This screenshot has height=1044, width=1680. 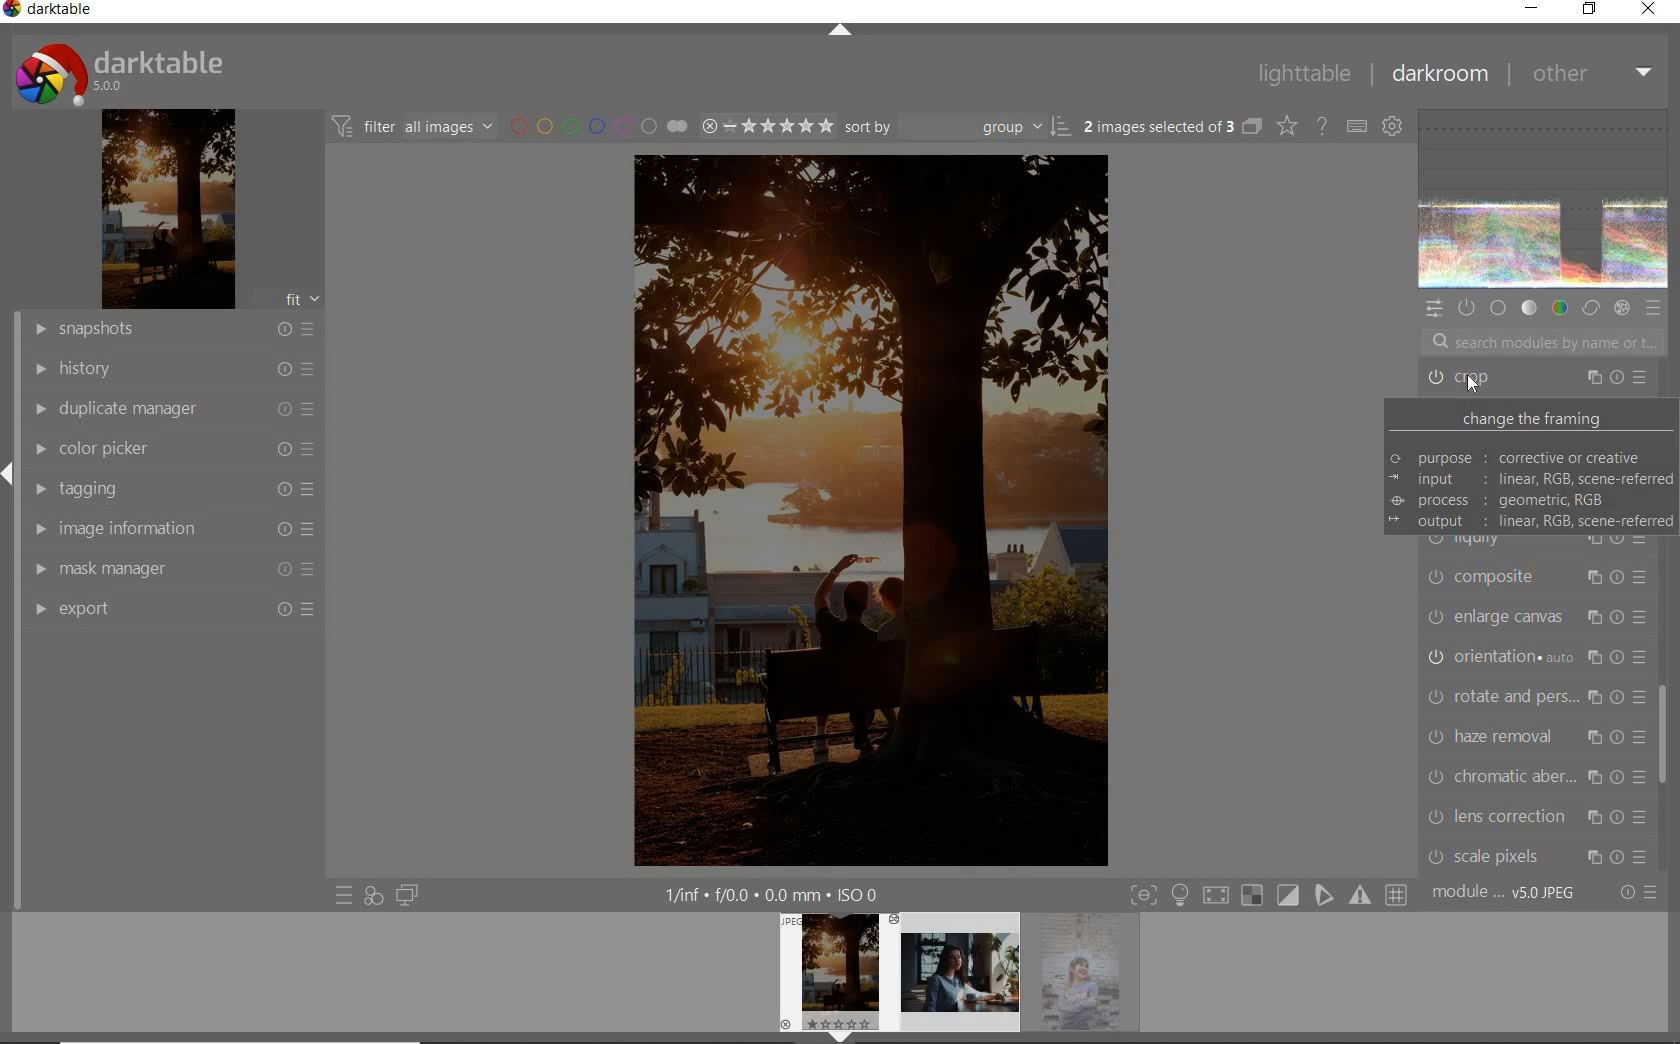 What do you see at coordinates (1540, 342) in the screenshot?
I see `search modules` at bounding box center [1540, 342].